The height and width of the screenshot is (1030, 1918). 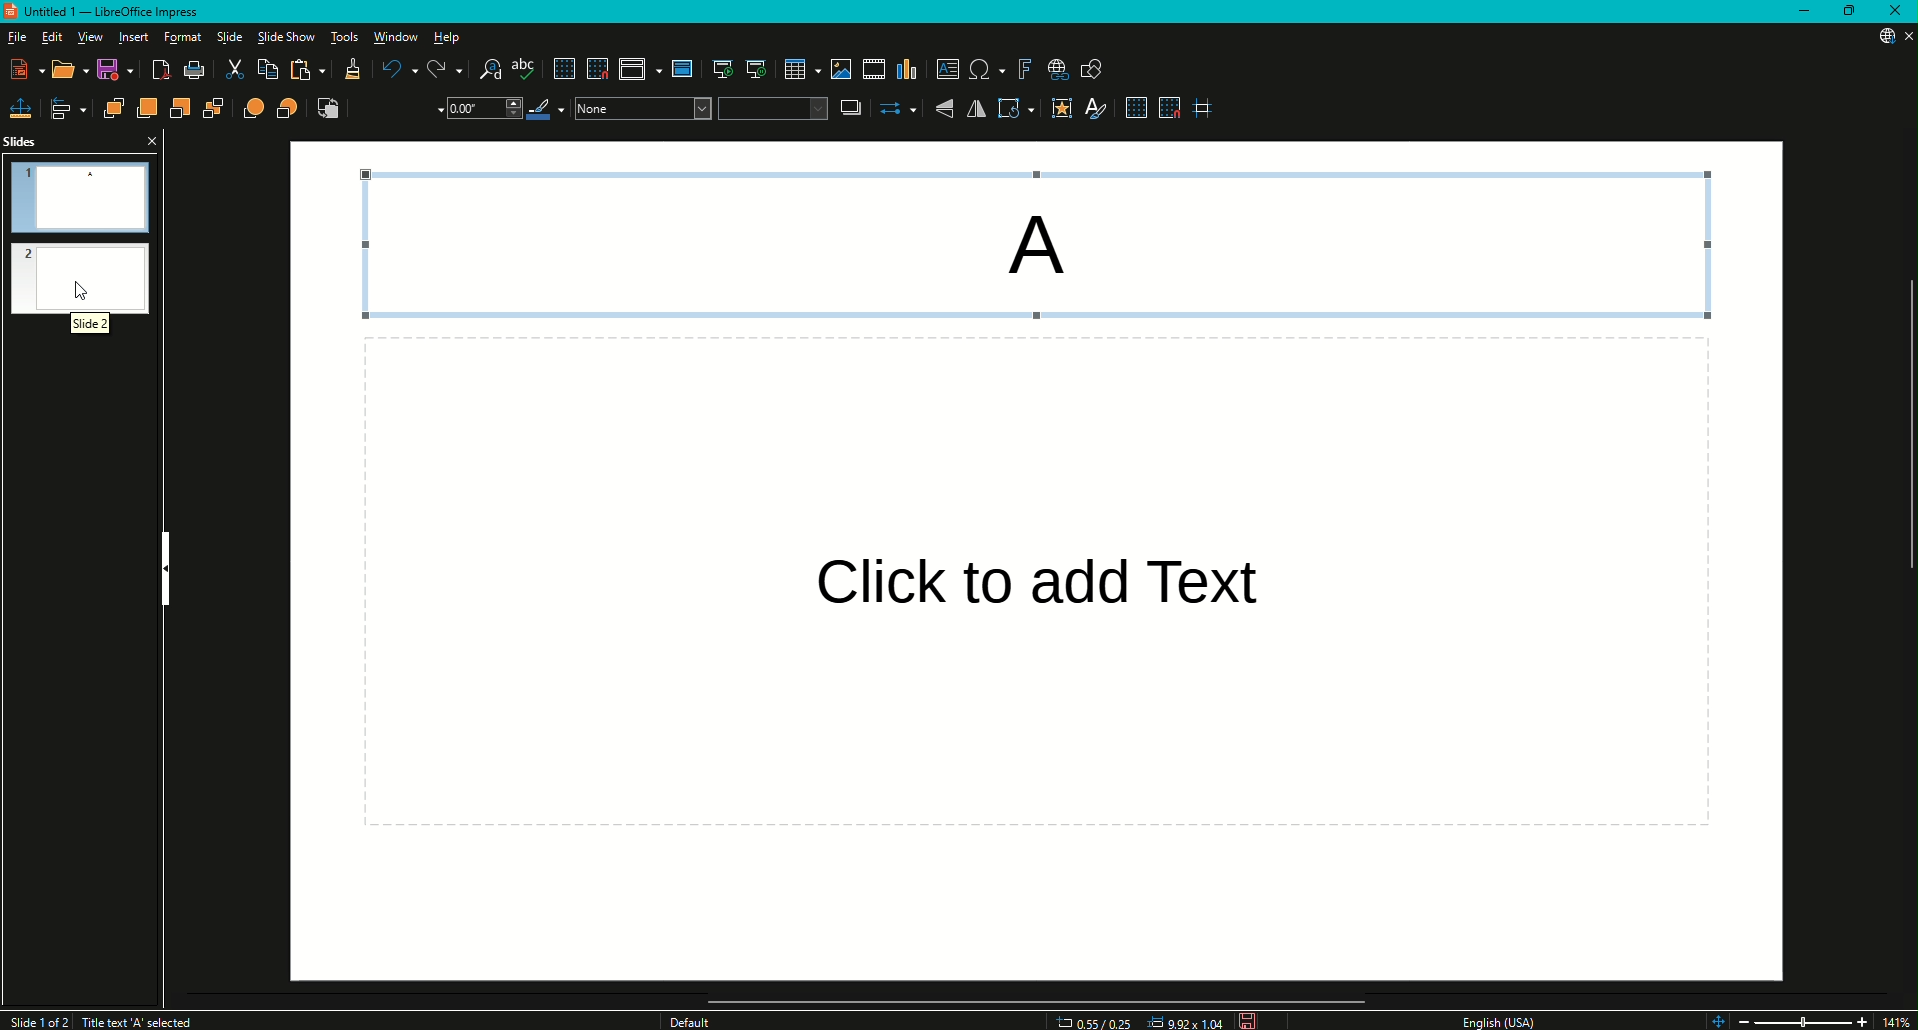 What do you see at coordinates (543, 112) in the screenshot?
I see `Line Color` at bounding box center [543, 112].